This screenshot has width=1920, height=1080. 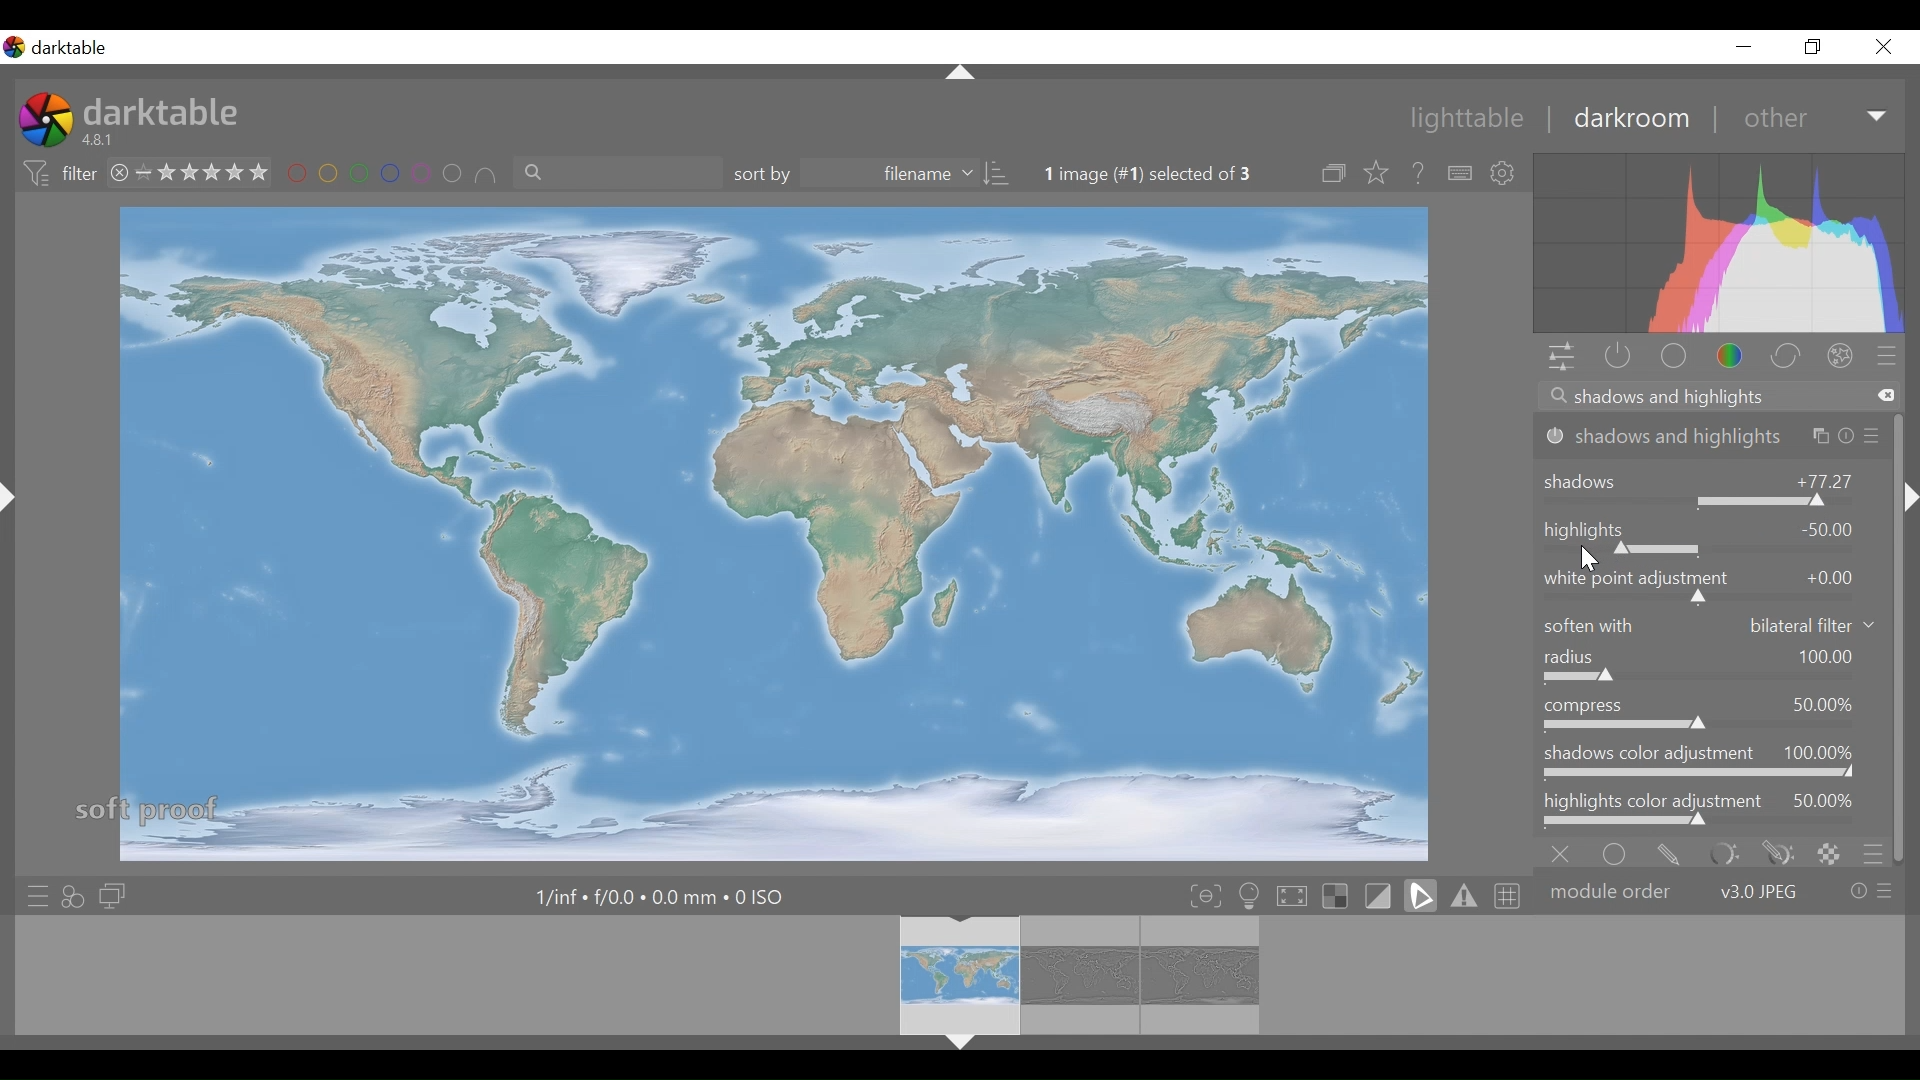 I want to click on blending options, so click(x=1874, y=852).